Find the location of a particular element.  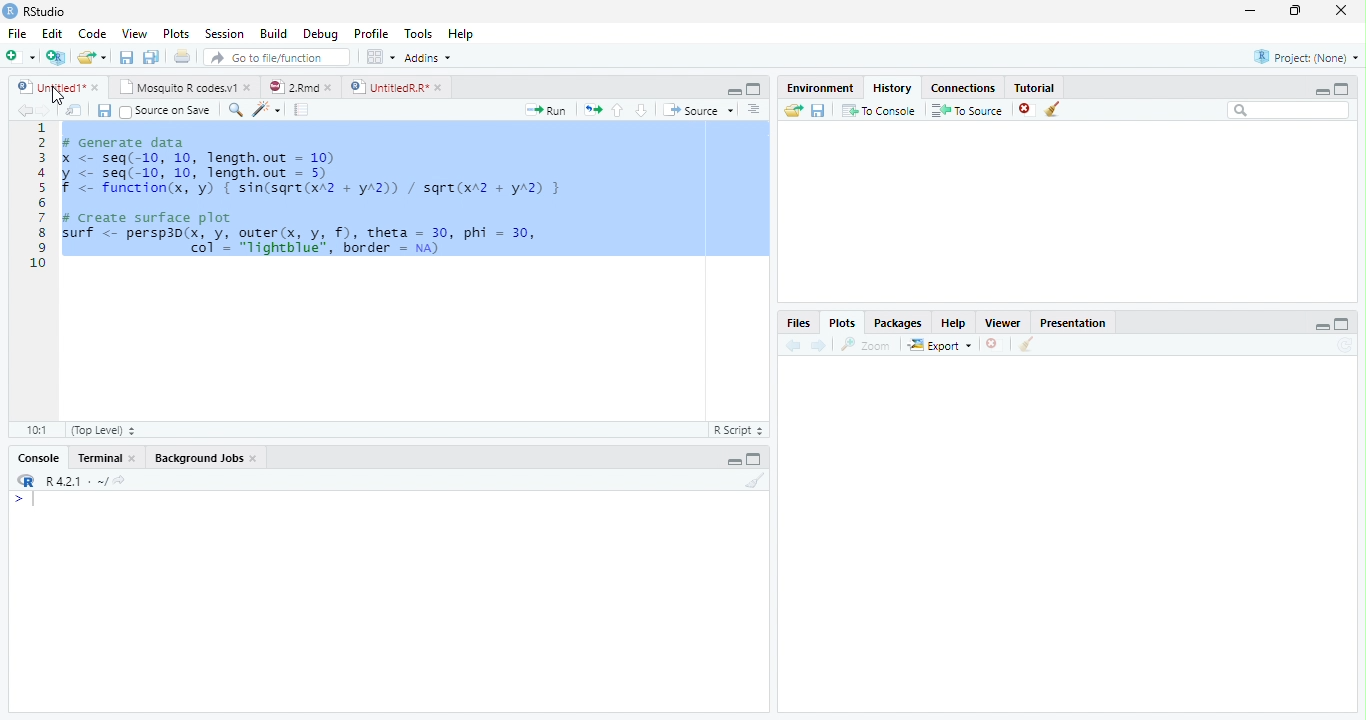

Console is located at coordinates (39, 458).